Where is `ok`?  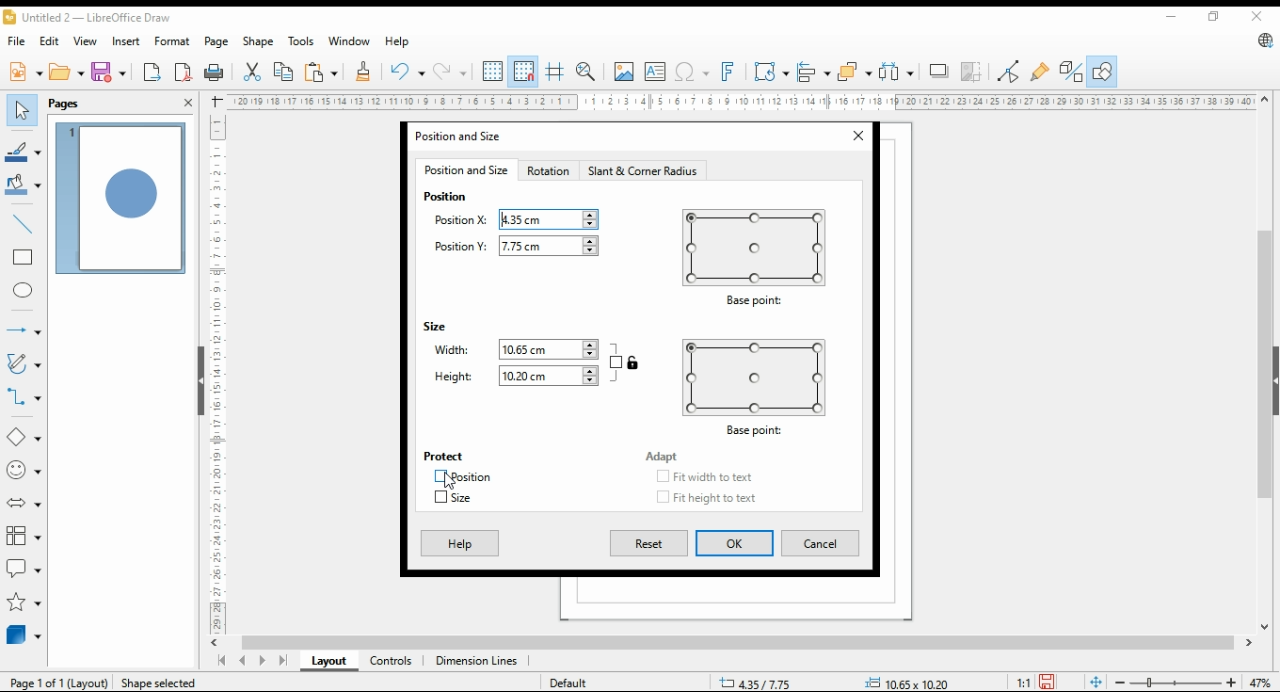
ok is located at coordinates (732, 543).